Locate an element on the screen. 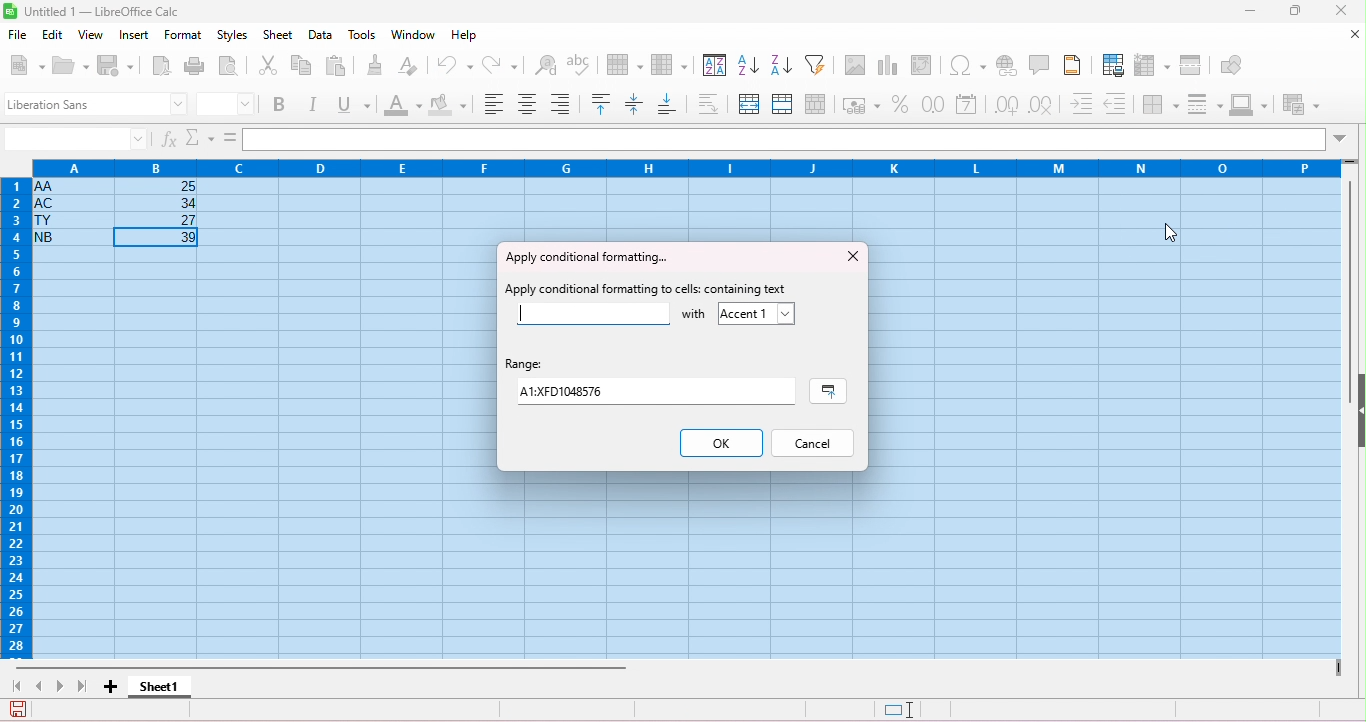 The image size is (1366, 722). vertical scroll bar is located at coordinates (1352, 264).